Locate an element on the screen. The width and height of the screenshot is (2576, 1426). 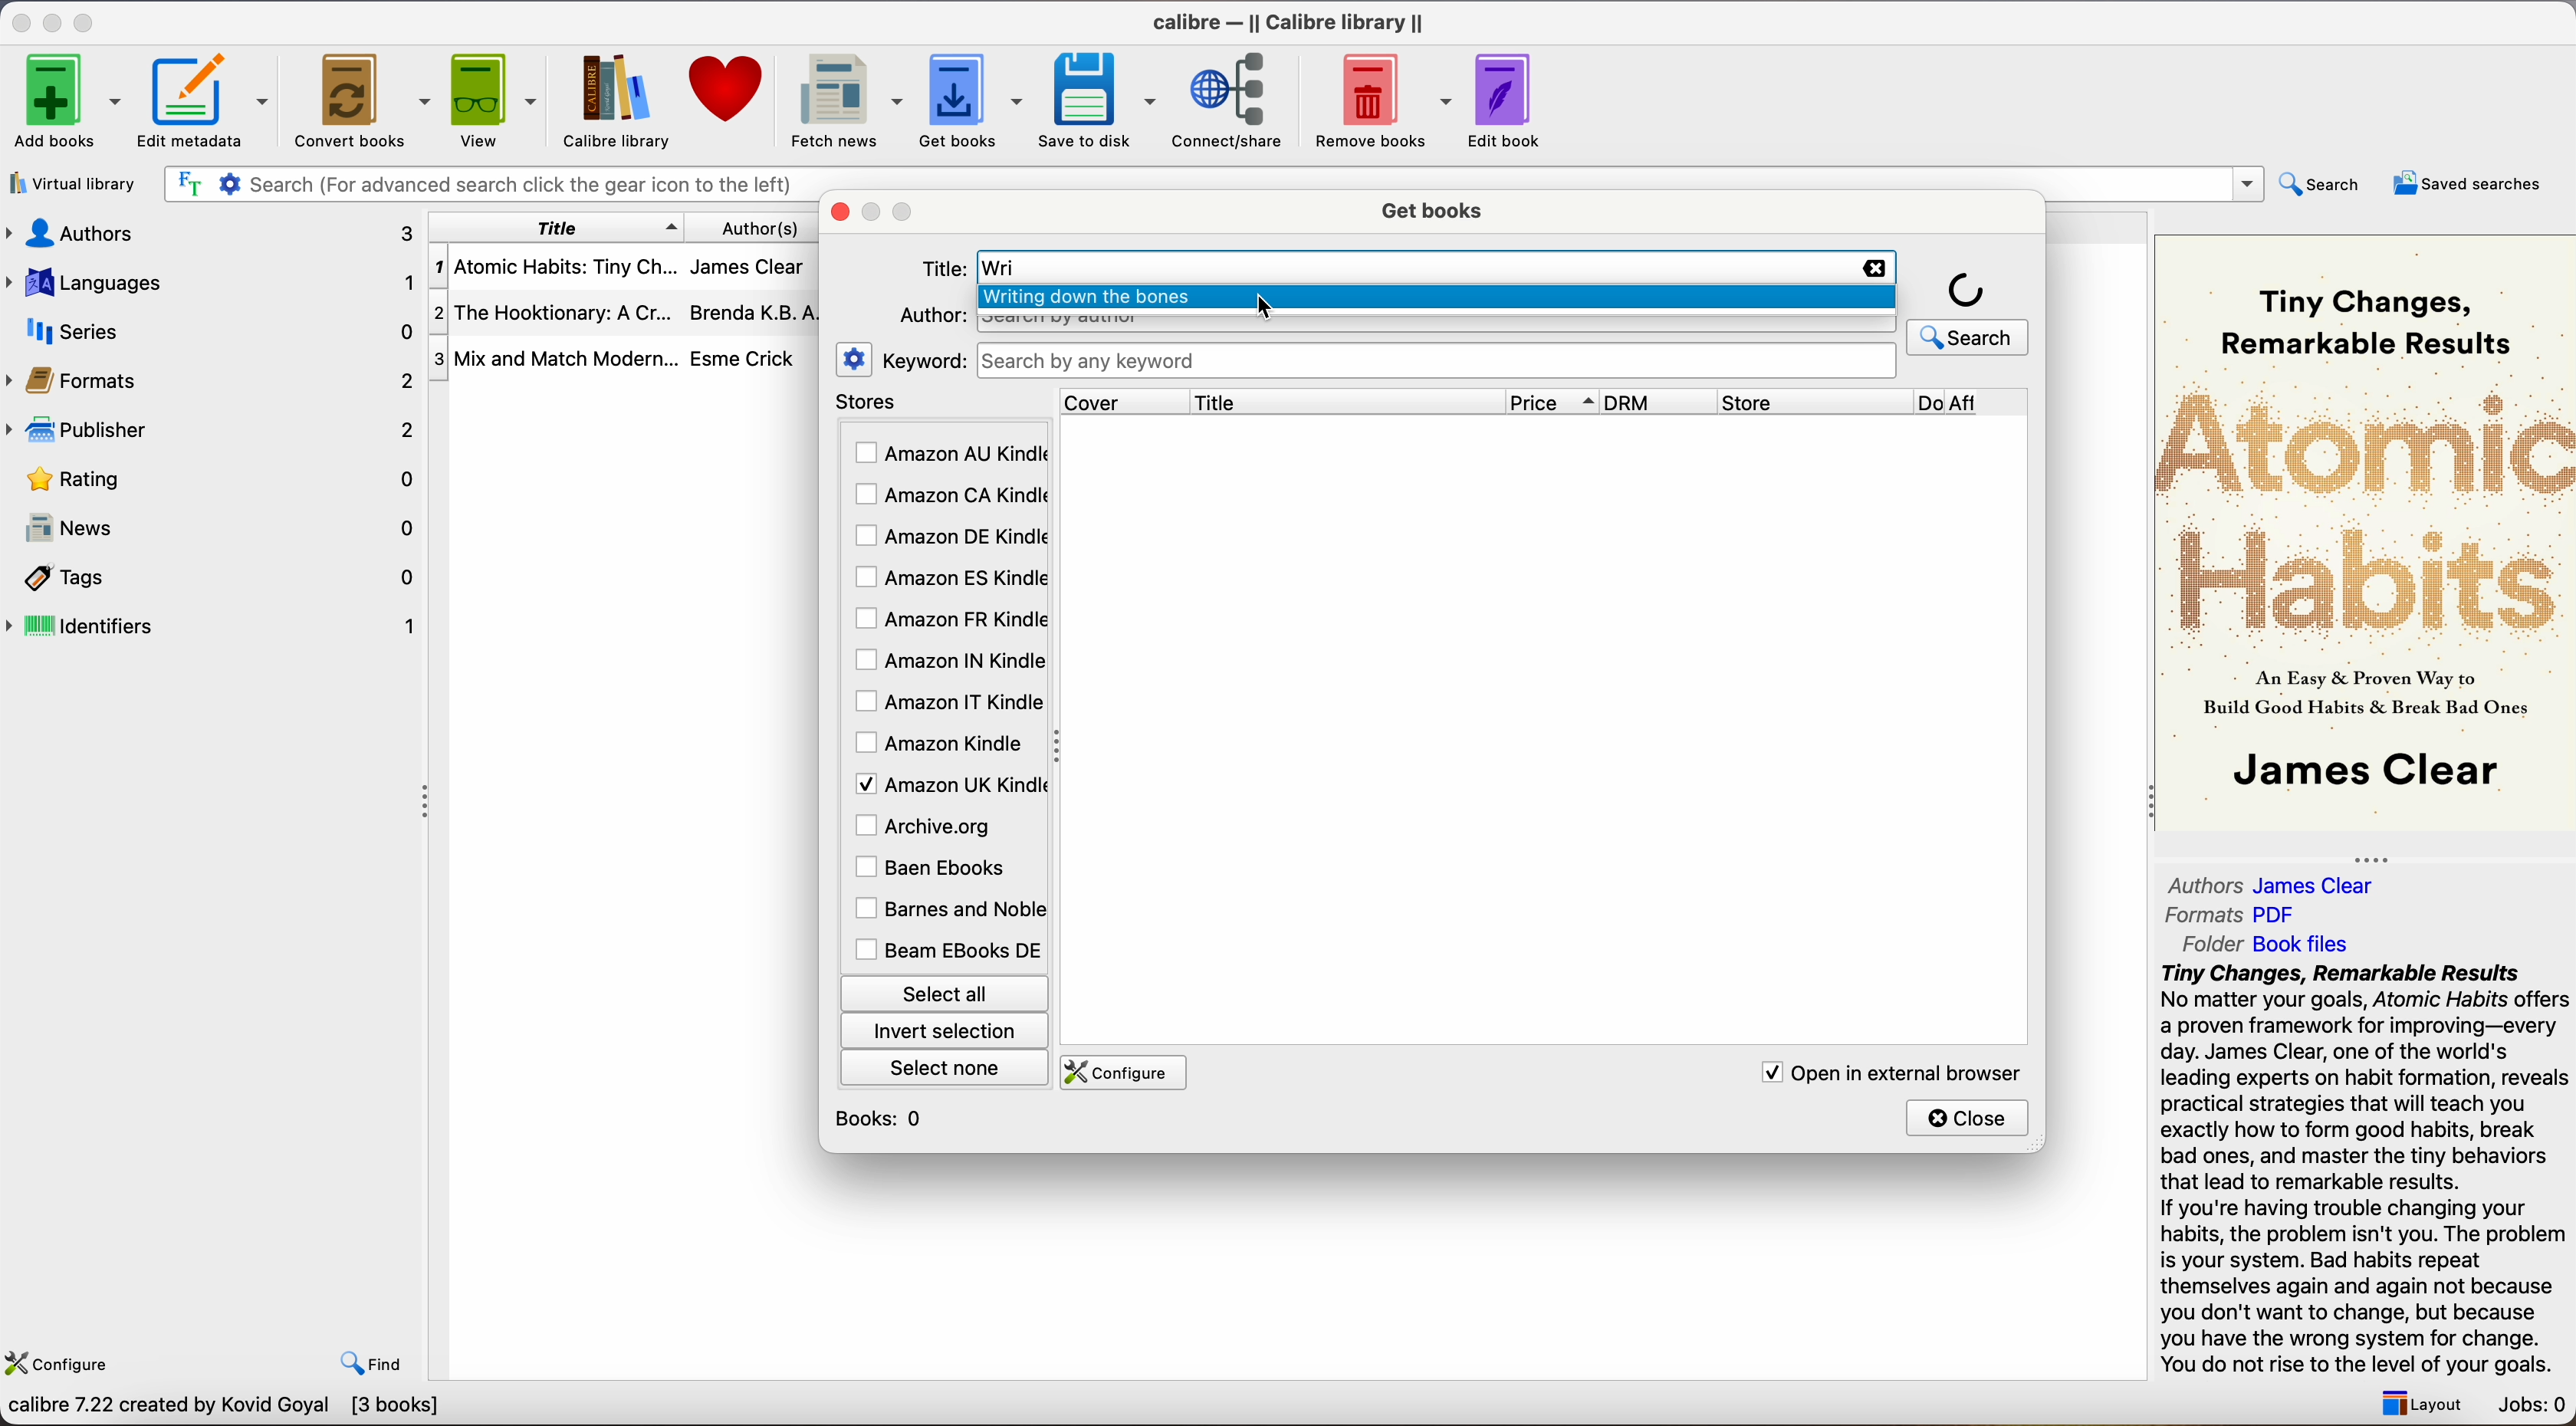
beam ebooks DE is located at coordinates (947, 950).